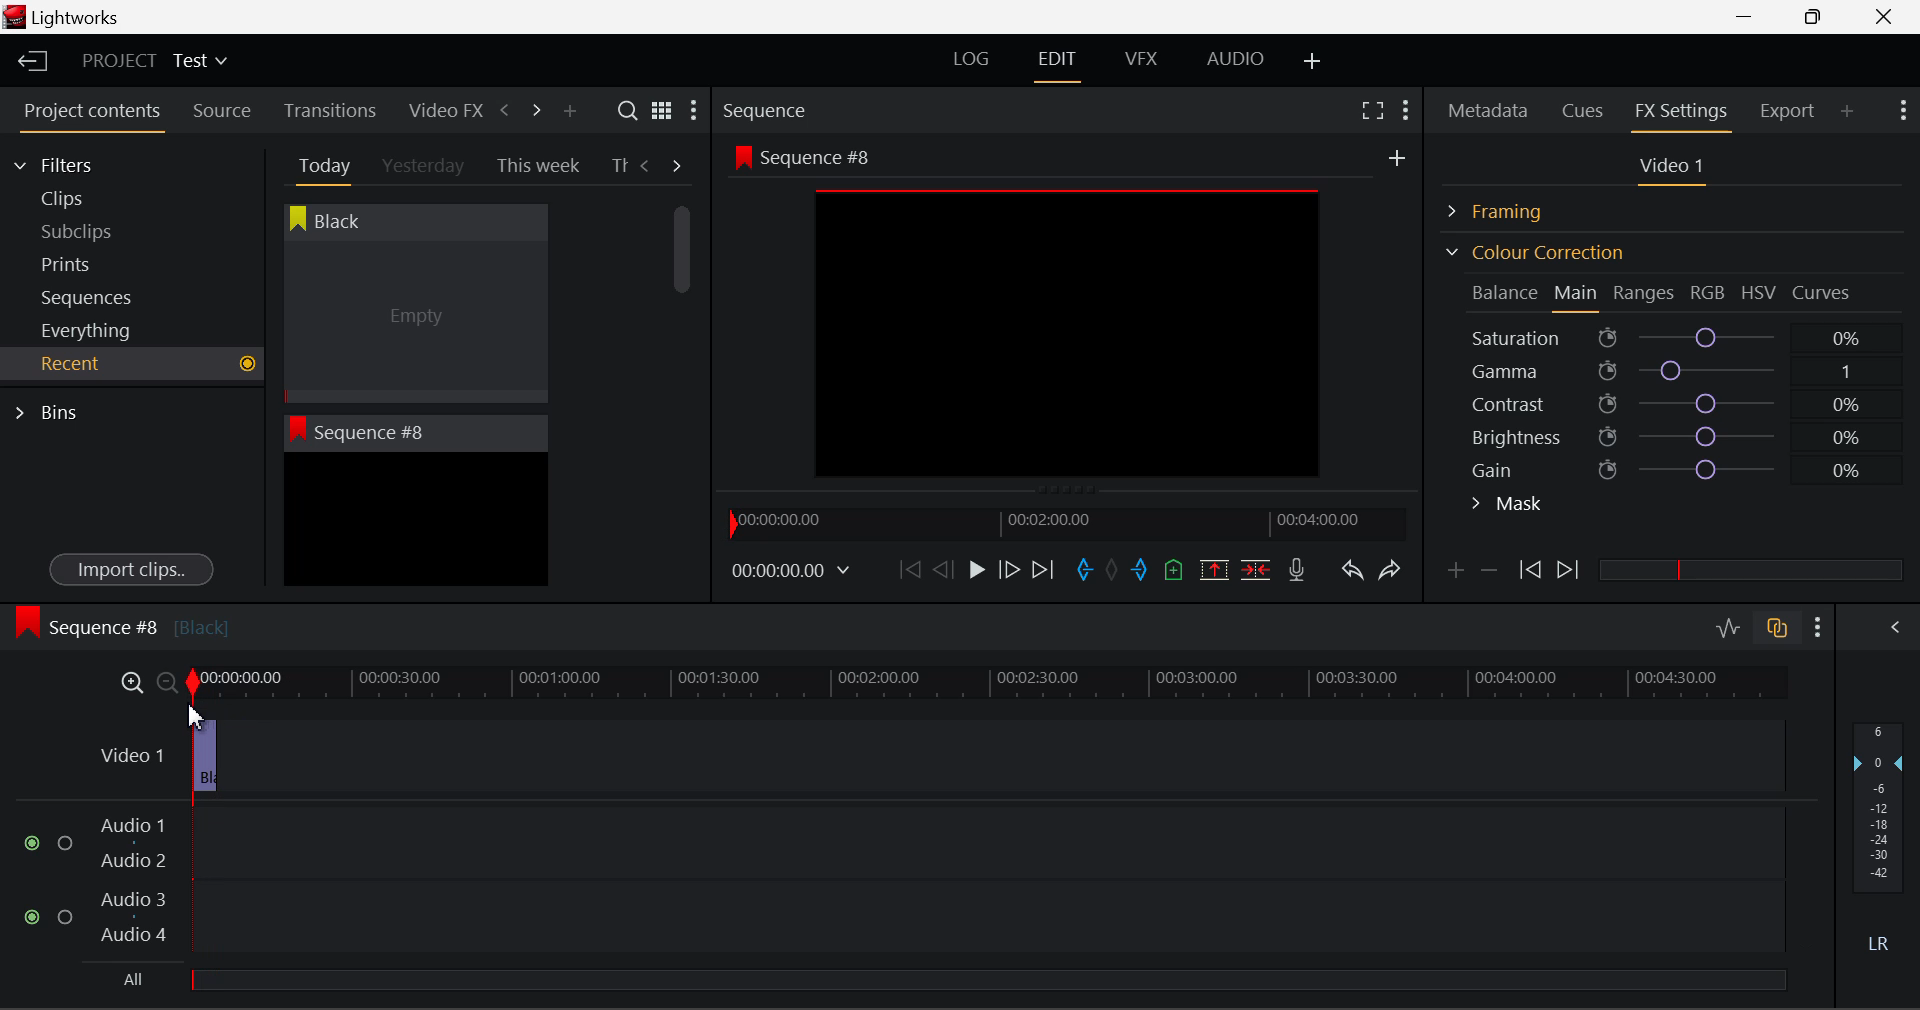 The height and width of the screenshot is (1010, 1920). What do you see at coordinates (1114, 572) in the screenshot?
I see `Remove All Marks` at bounding box center [1114, 572].